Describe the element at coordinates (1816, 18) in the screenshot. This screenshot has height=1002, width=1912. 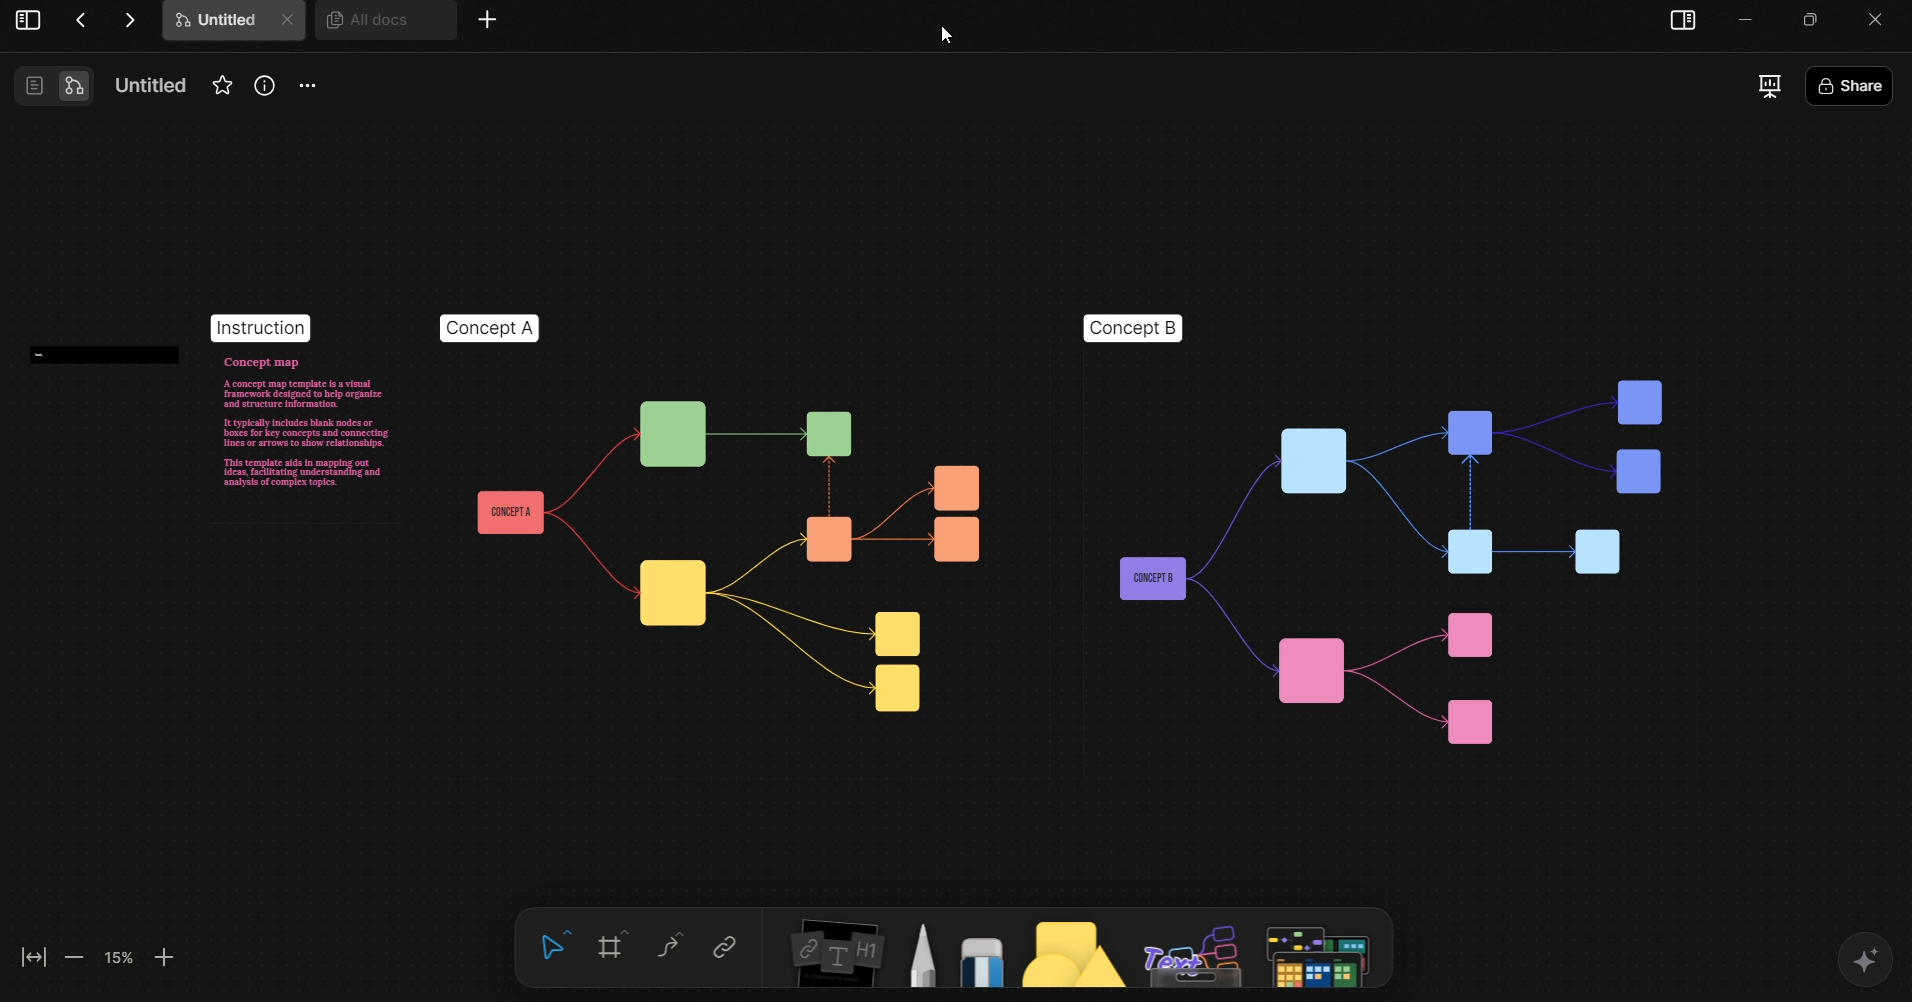
I see `Minimize` at that location.